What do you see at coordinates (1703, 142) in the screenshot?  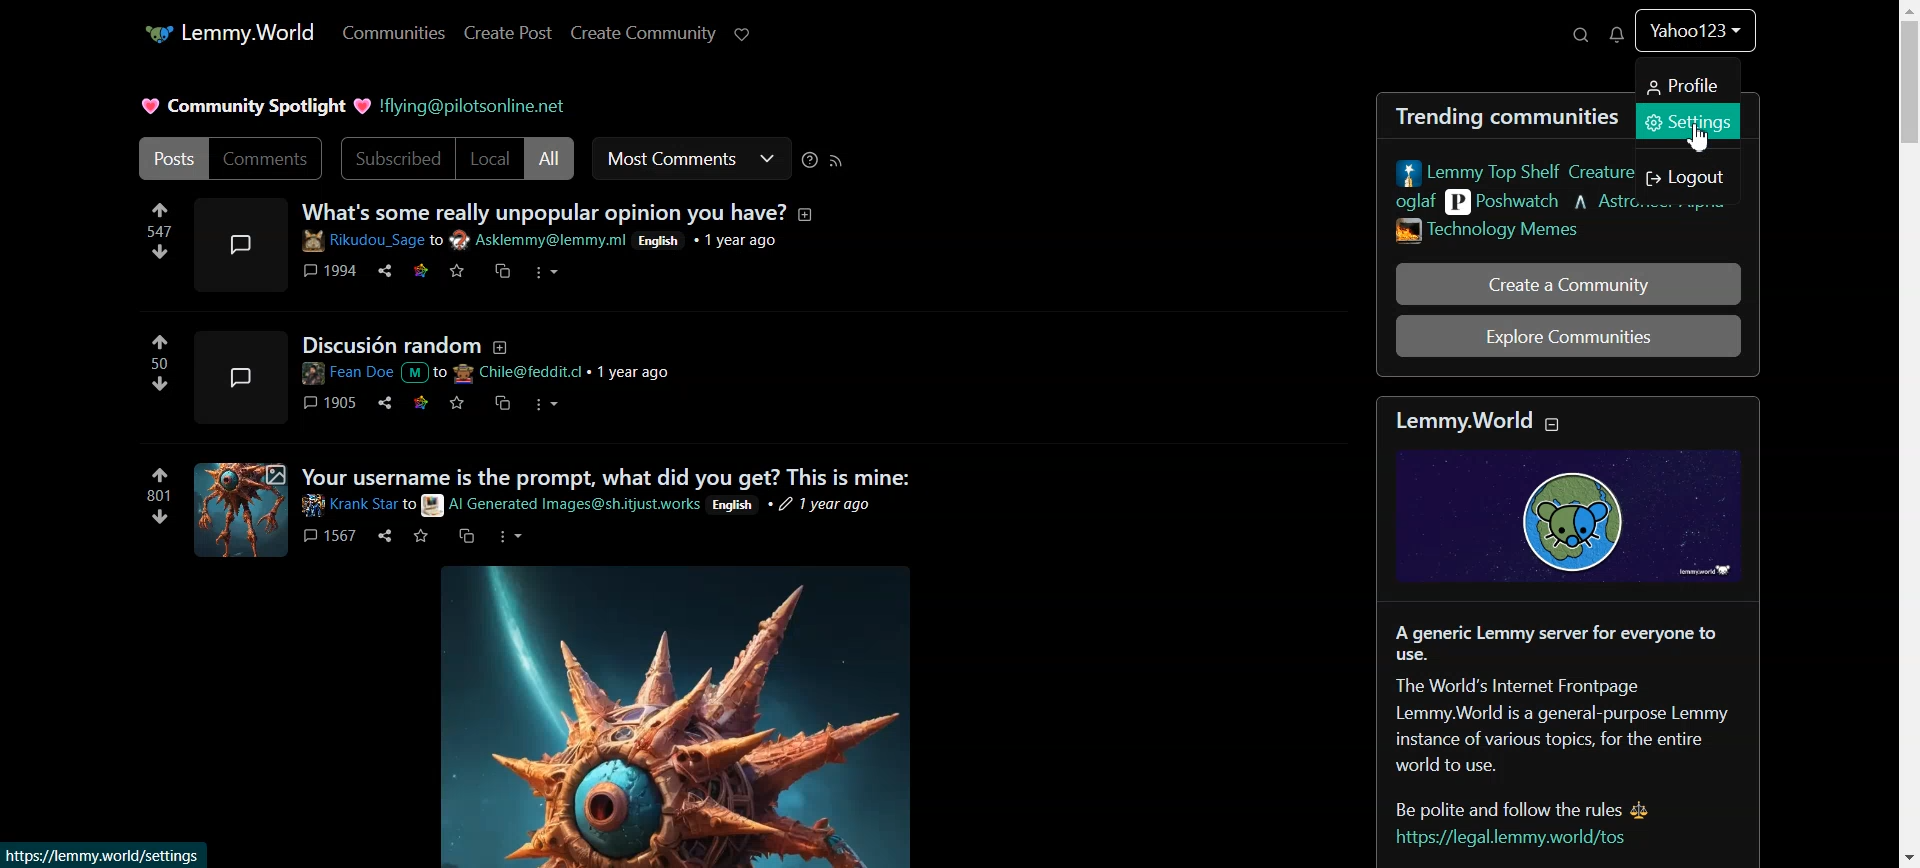 I see `cursor` at bounding box center [1703, 142].